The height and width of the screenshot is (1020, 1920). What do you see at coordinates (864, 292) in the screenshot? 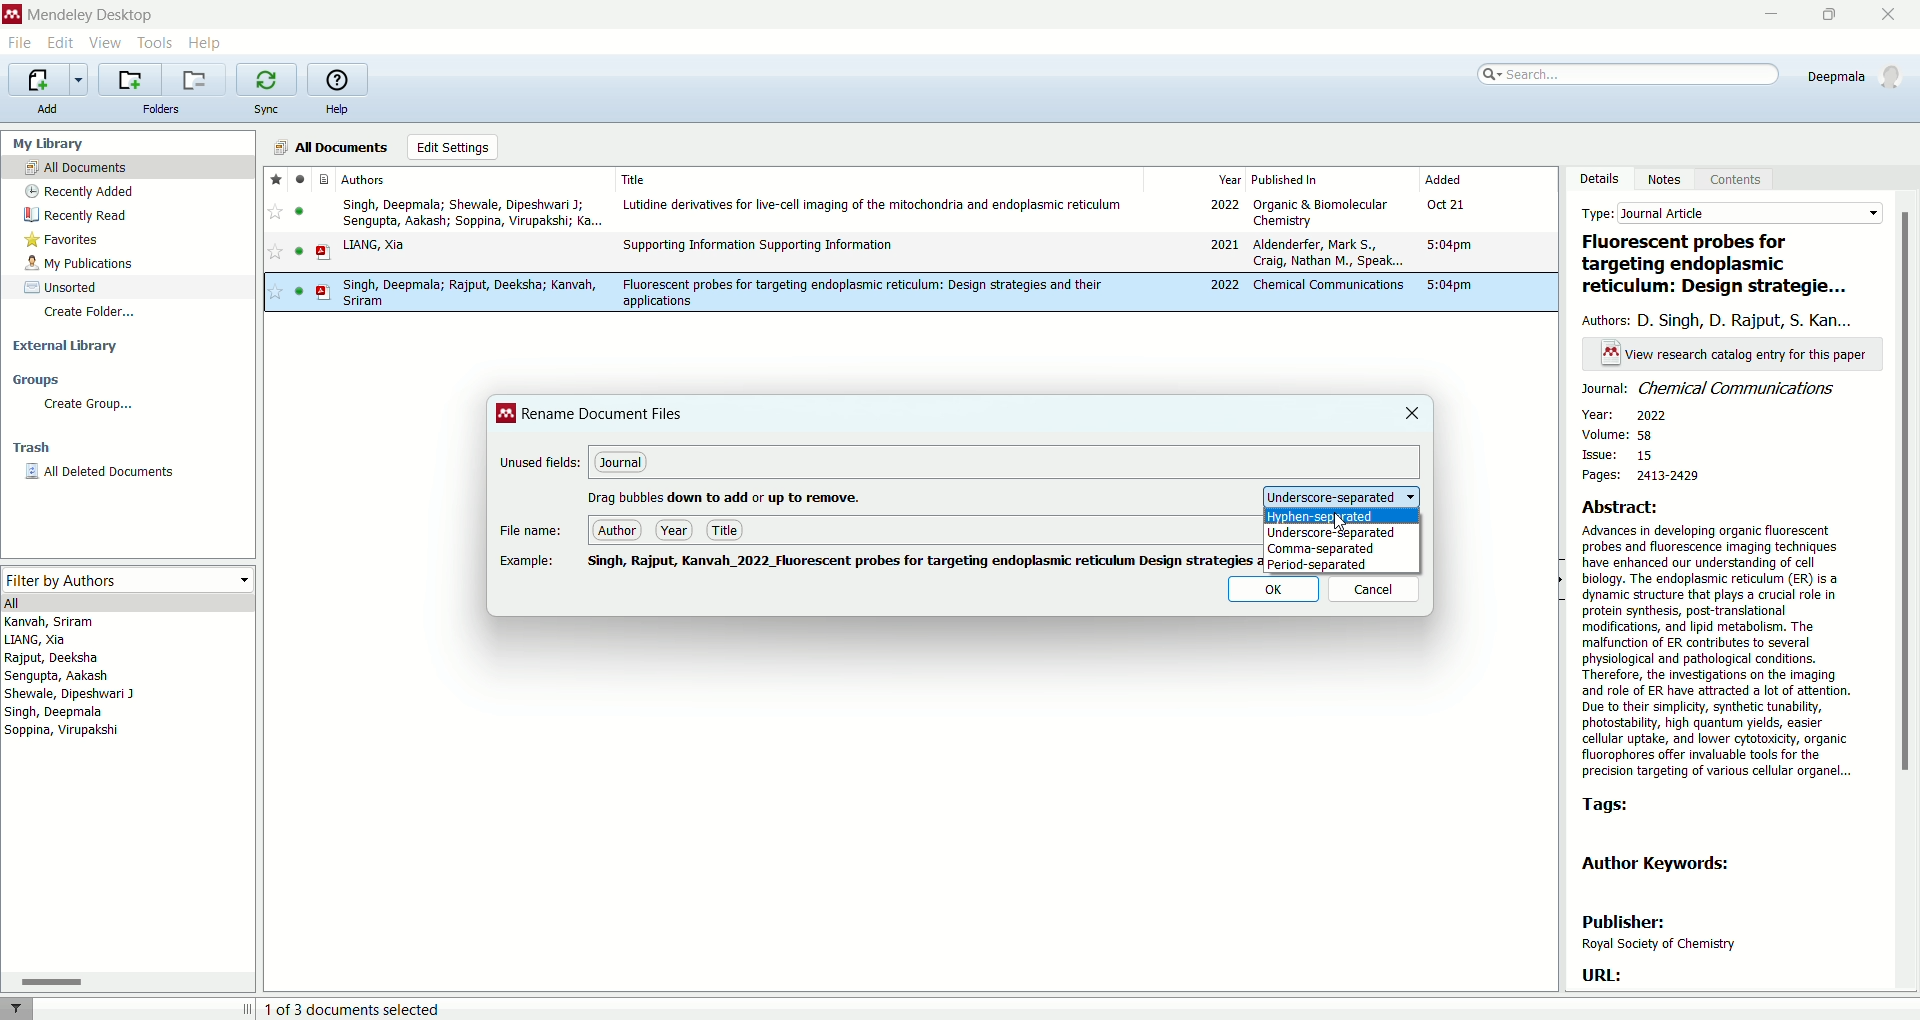
I see `Fluorescent probes for targeting endoplasmic reticulum: Design strategies and their applications` at bounding box center [864, 292].